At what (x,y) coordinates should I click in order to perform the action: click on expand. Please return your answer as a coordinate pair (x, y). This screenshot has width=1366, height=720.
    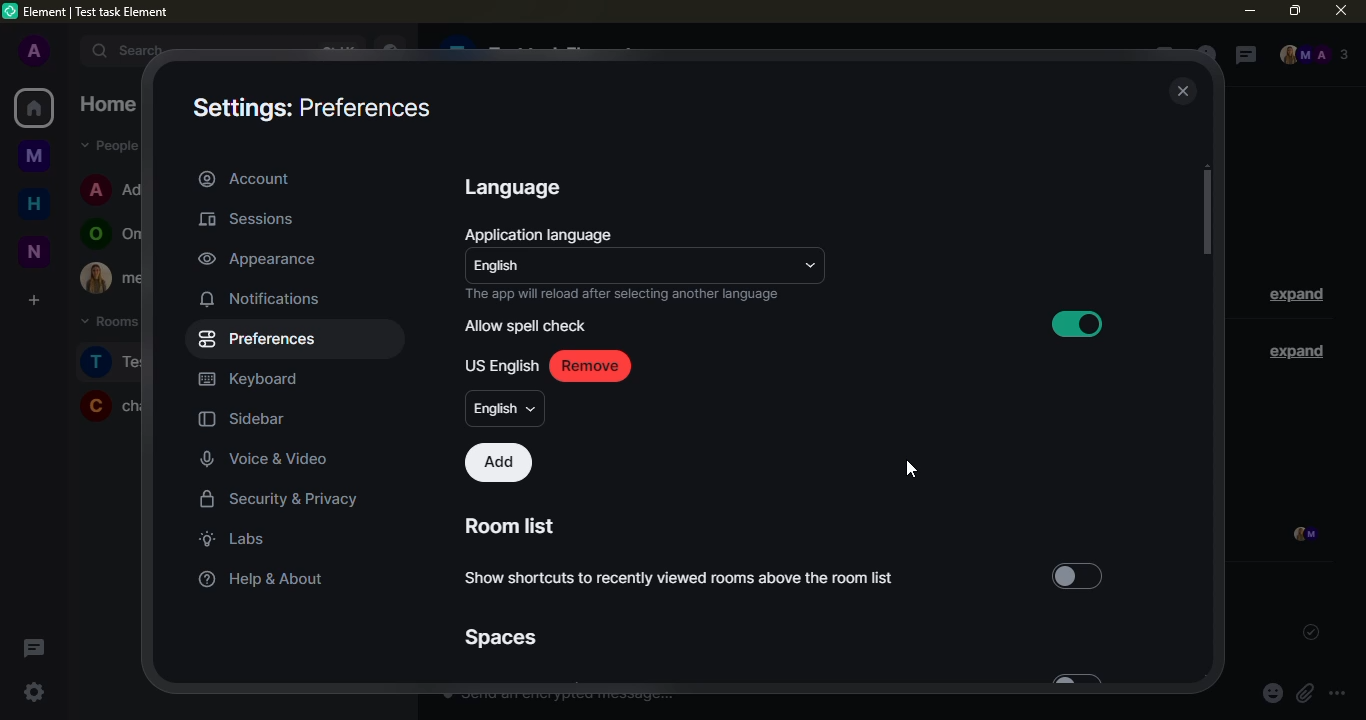
    Looking at the image, I should click on (1292, 350).